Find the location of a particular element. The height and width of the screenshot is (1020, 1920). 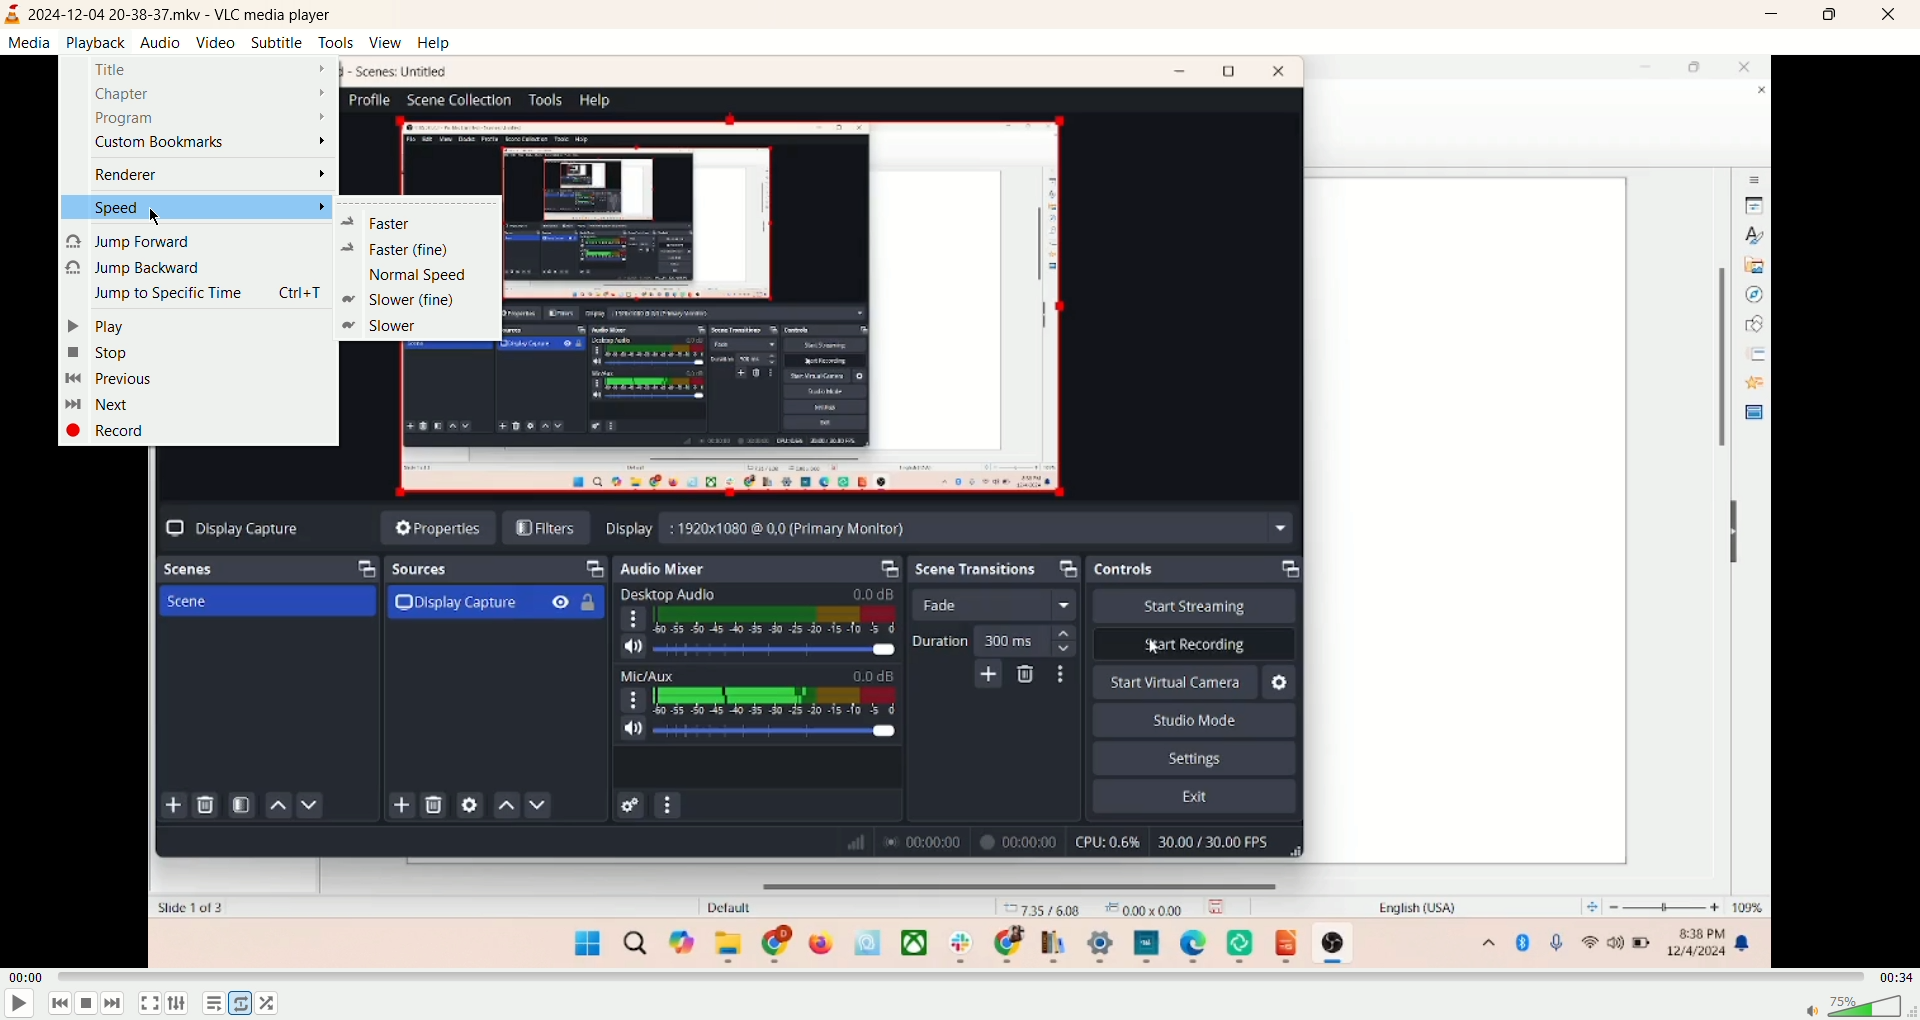

minimize is located at coordinates (1769, 17).